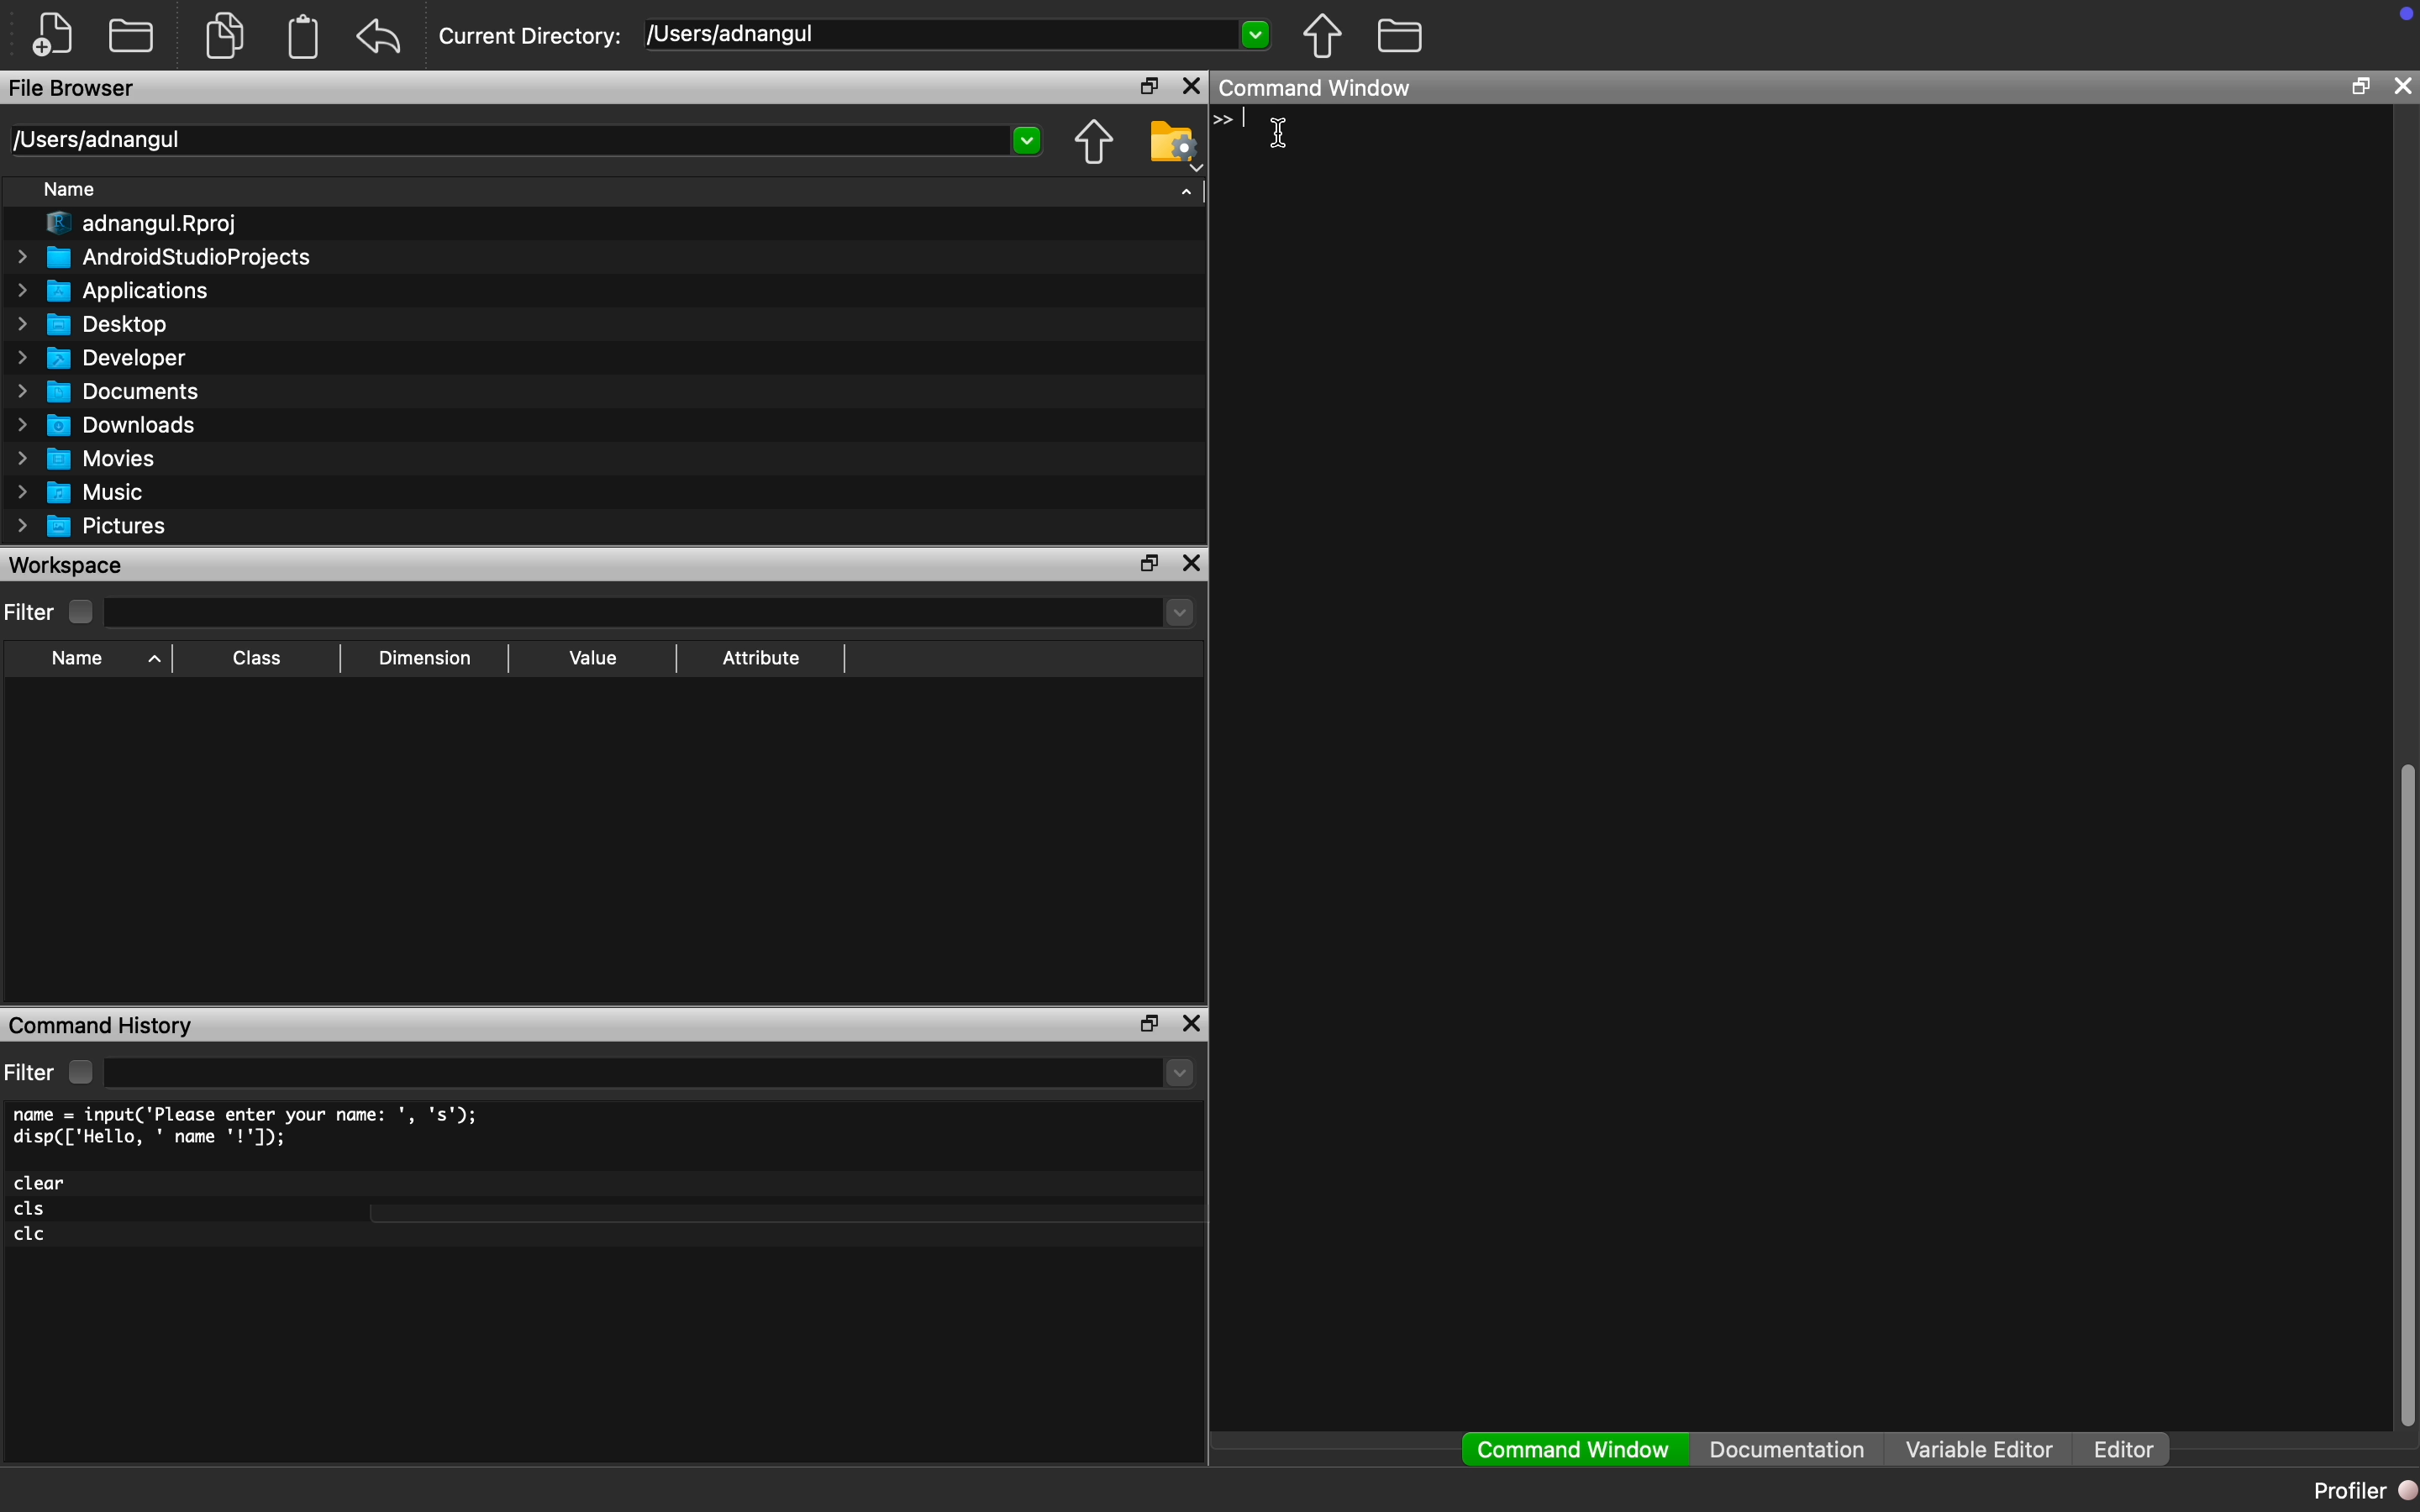  I want to click on Name , so click(101, 661).